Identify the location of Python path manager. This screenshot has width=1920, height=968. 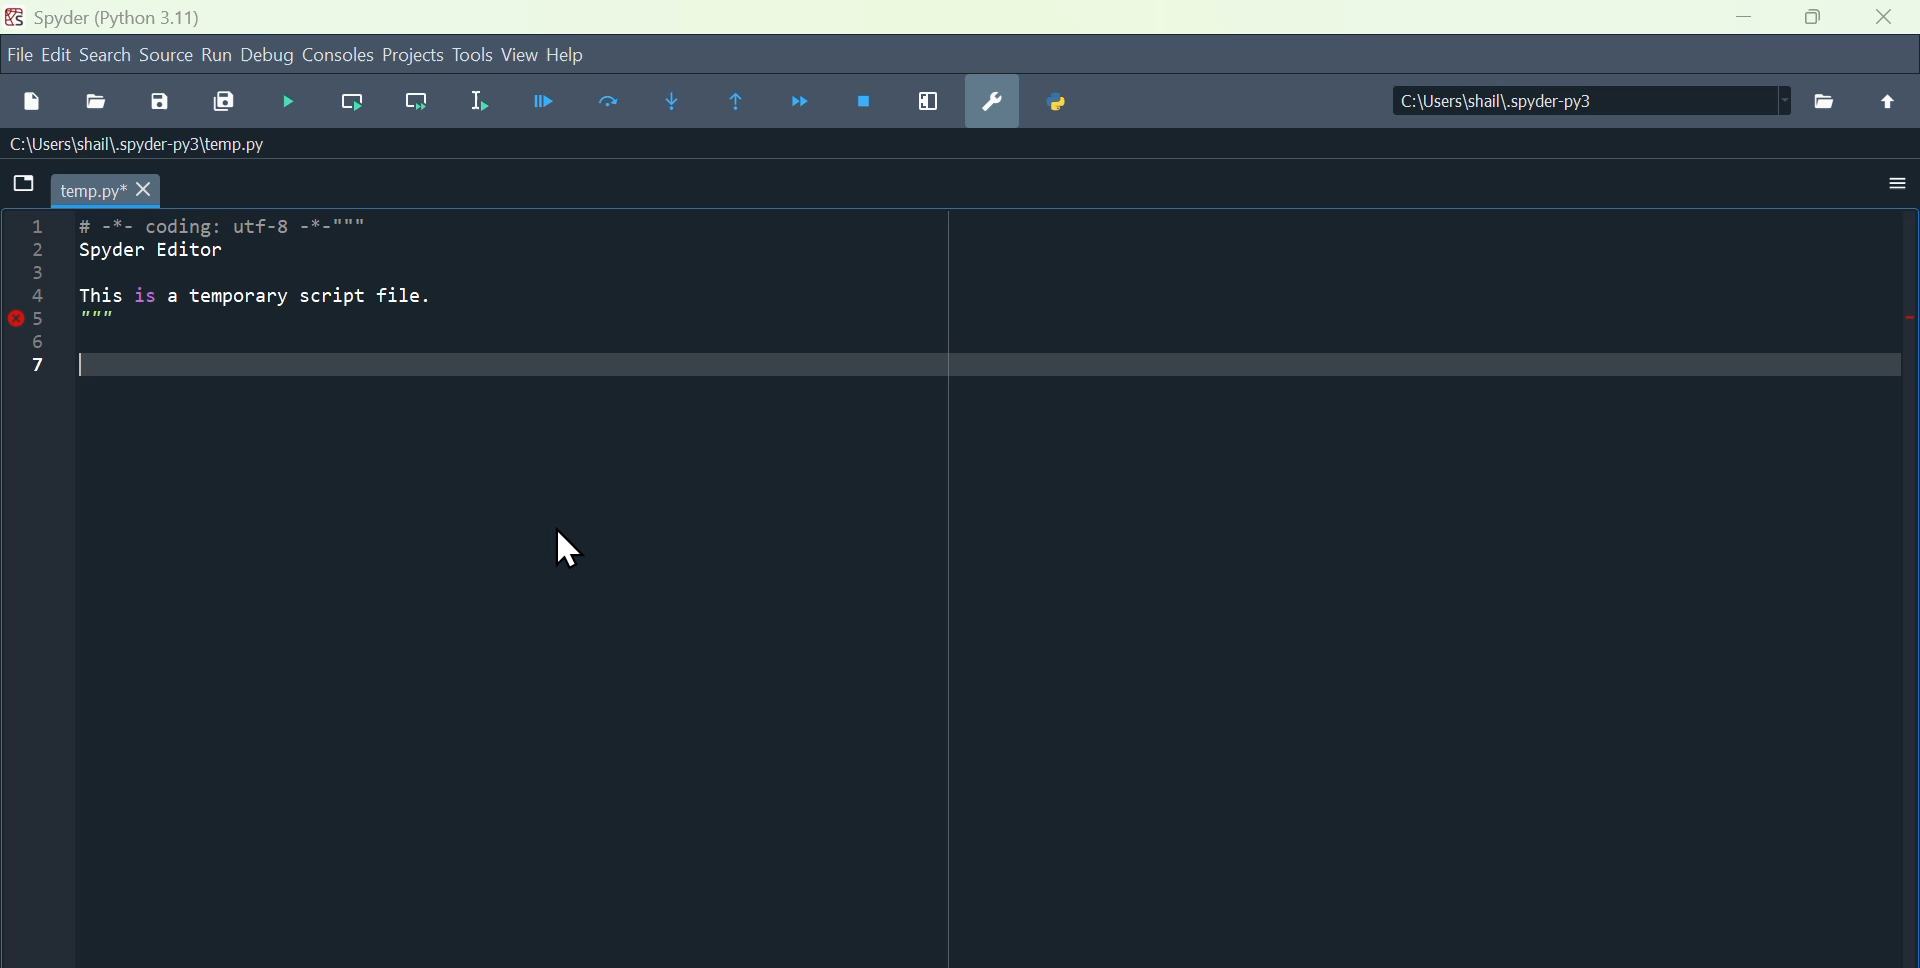
(1058, 103).